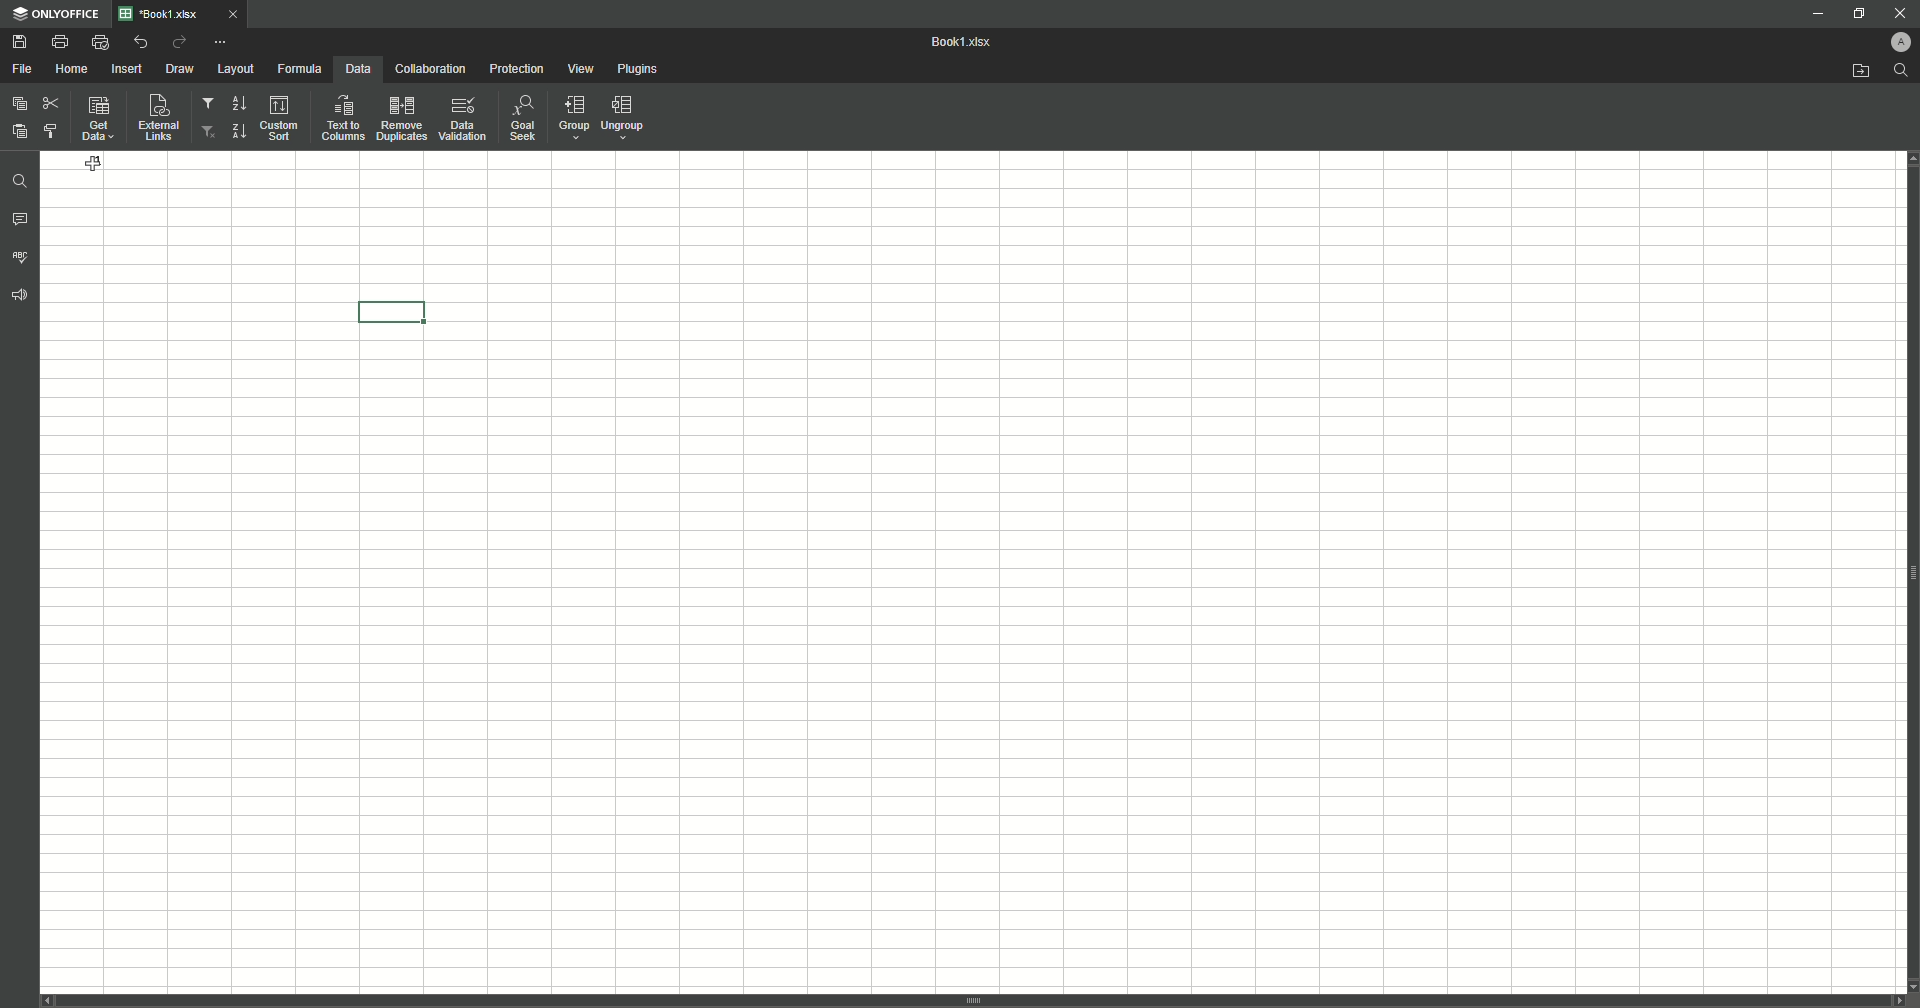 The width and height of the screenshot is (1920, 1008). I want to click on Group, so click(571, 119).